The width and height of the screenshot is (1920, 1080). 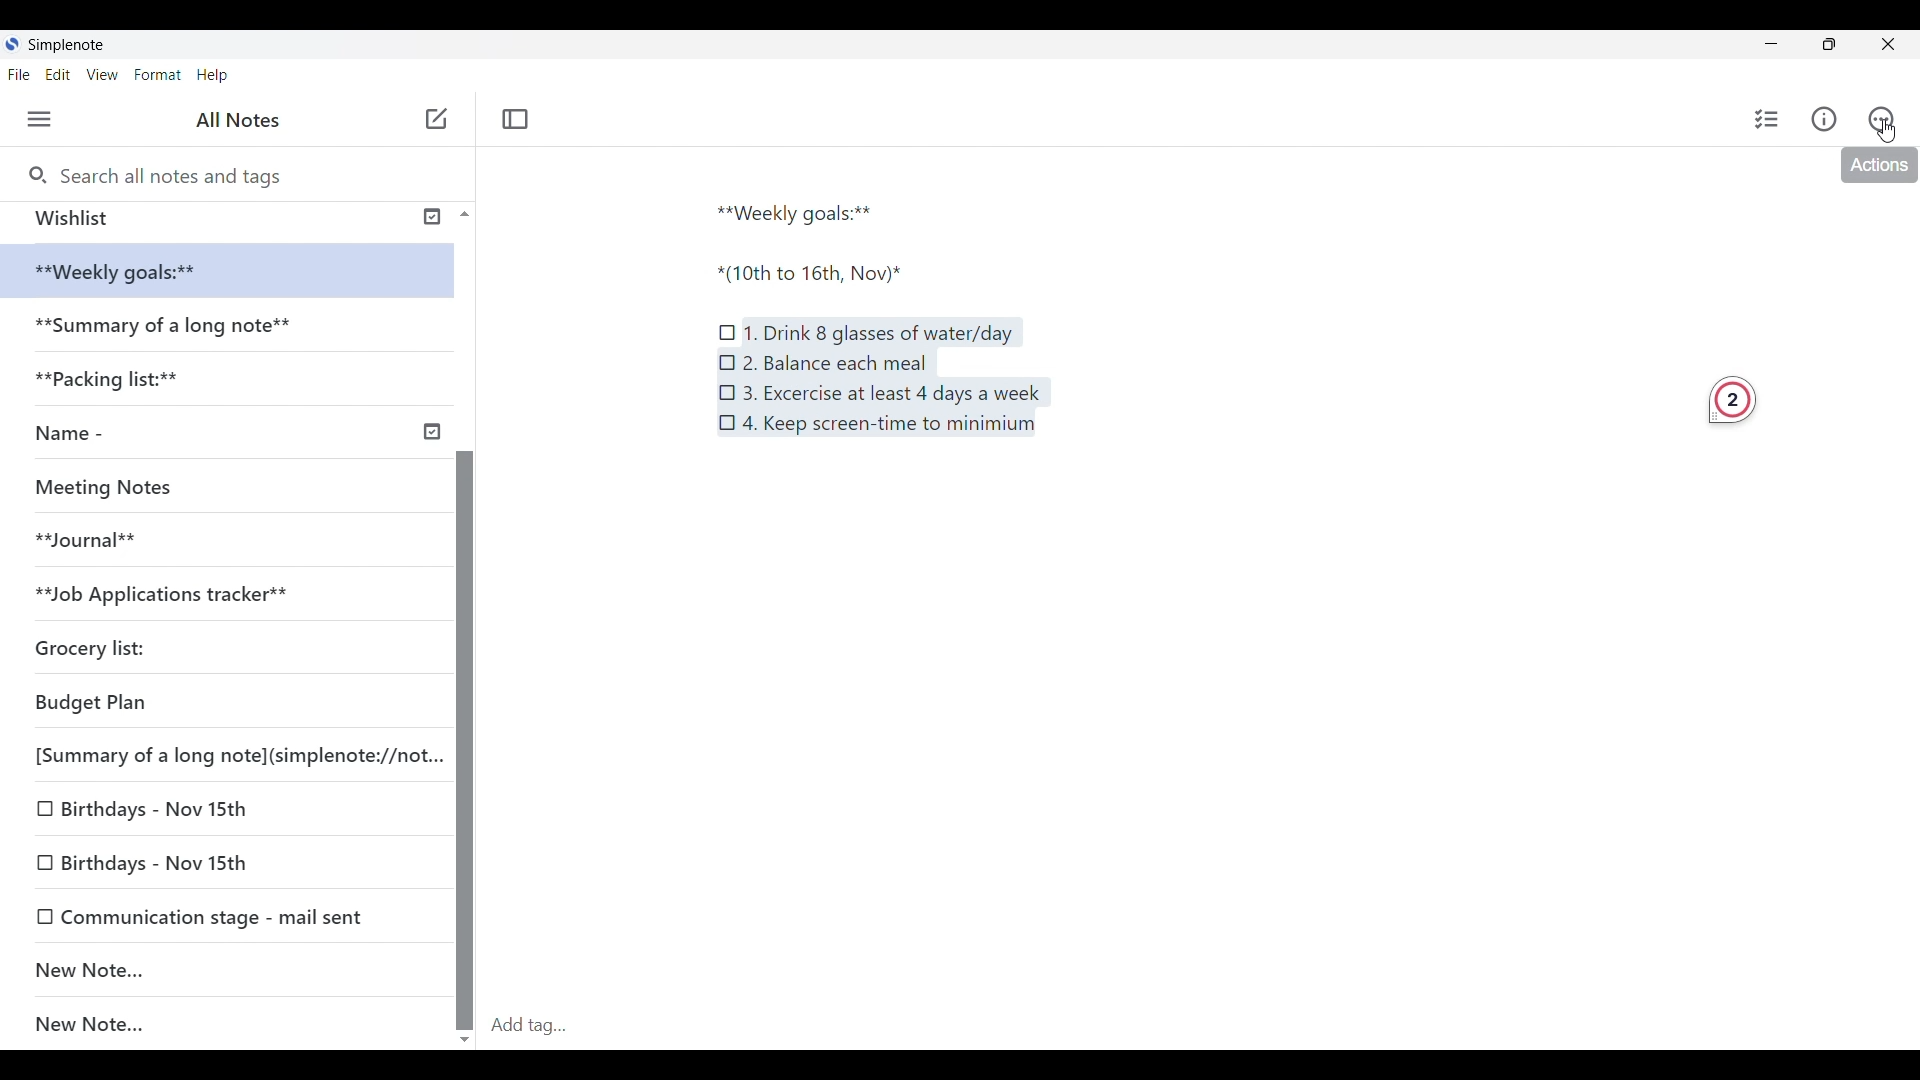 I want to click on 2. Balance each meal, so click(x=834, y=362).